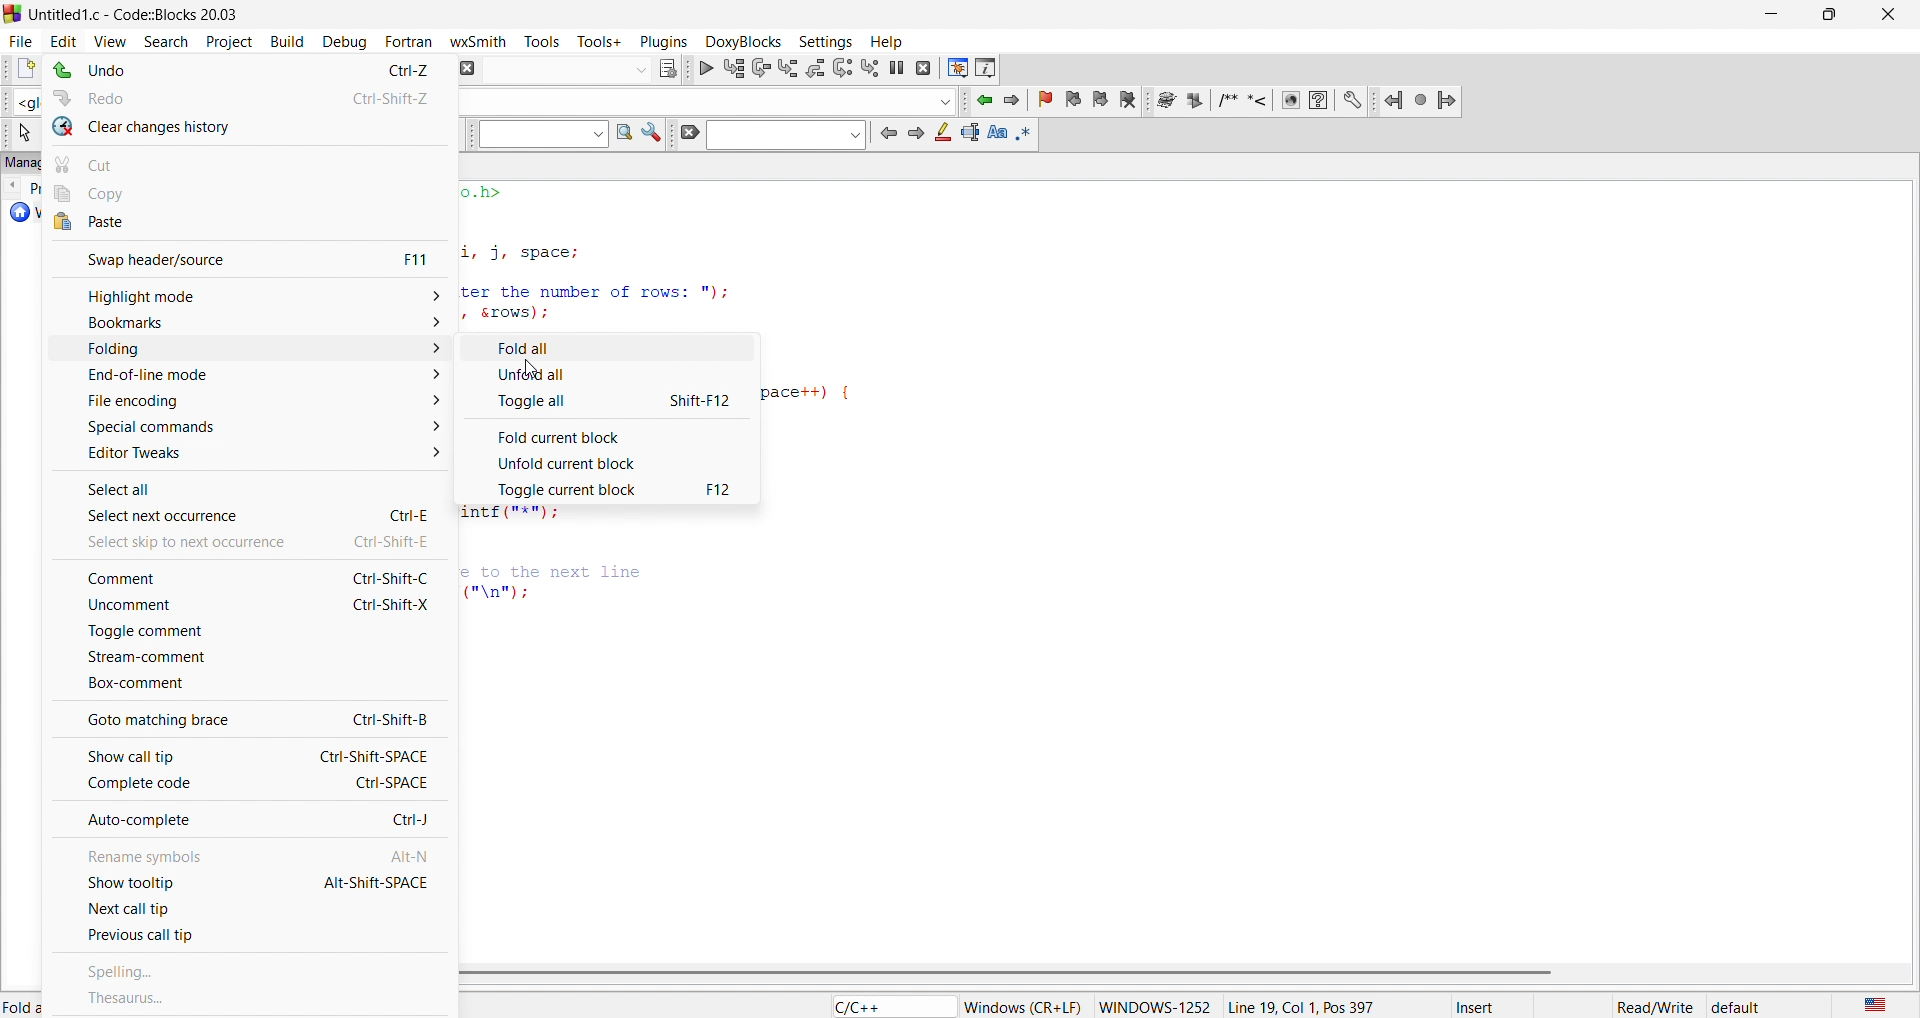  What do you see at coordinates (1823, 16) in the screenshot?
I see `maximize/restore` at bounding box center [1823, 16].